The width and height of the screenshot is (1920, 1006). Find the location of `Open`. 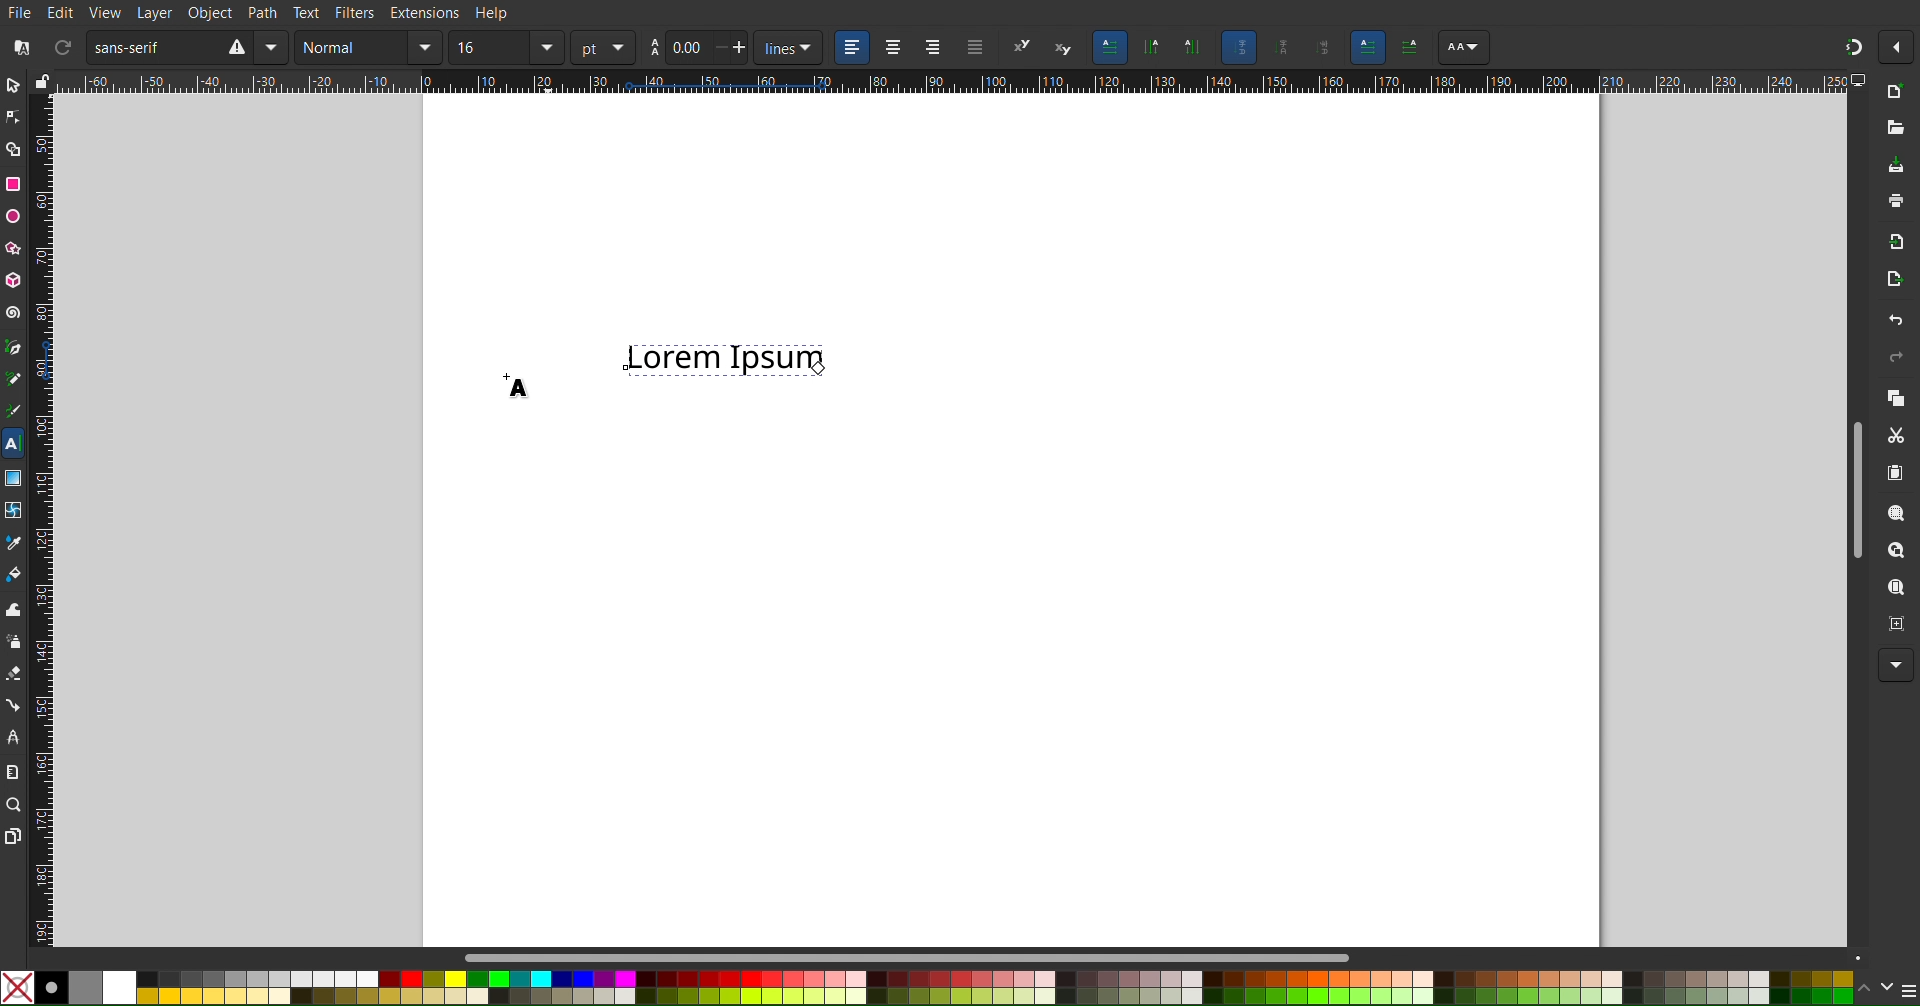

Open is located at coordinates (1895, 134).